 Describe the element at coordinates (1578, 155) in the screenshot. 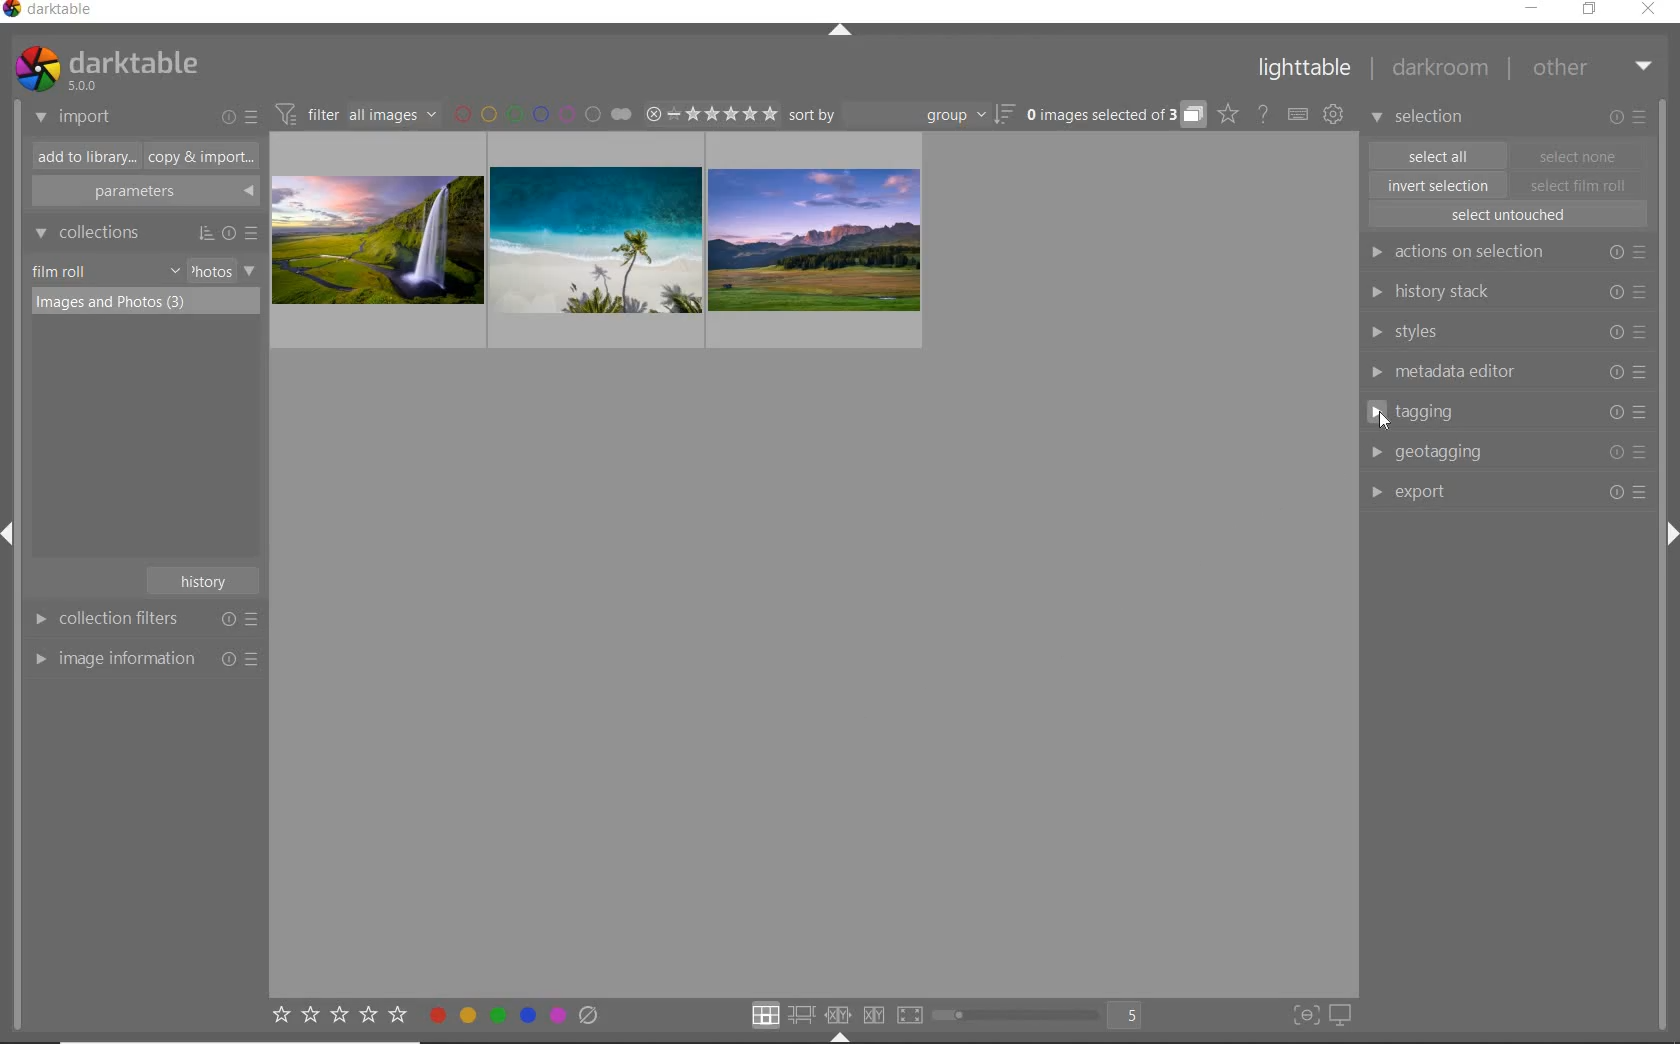

I see `select one` at that location.